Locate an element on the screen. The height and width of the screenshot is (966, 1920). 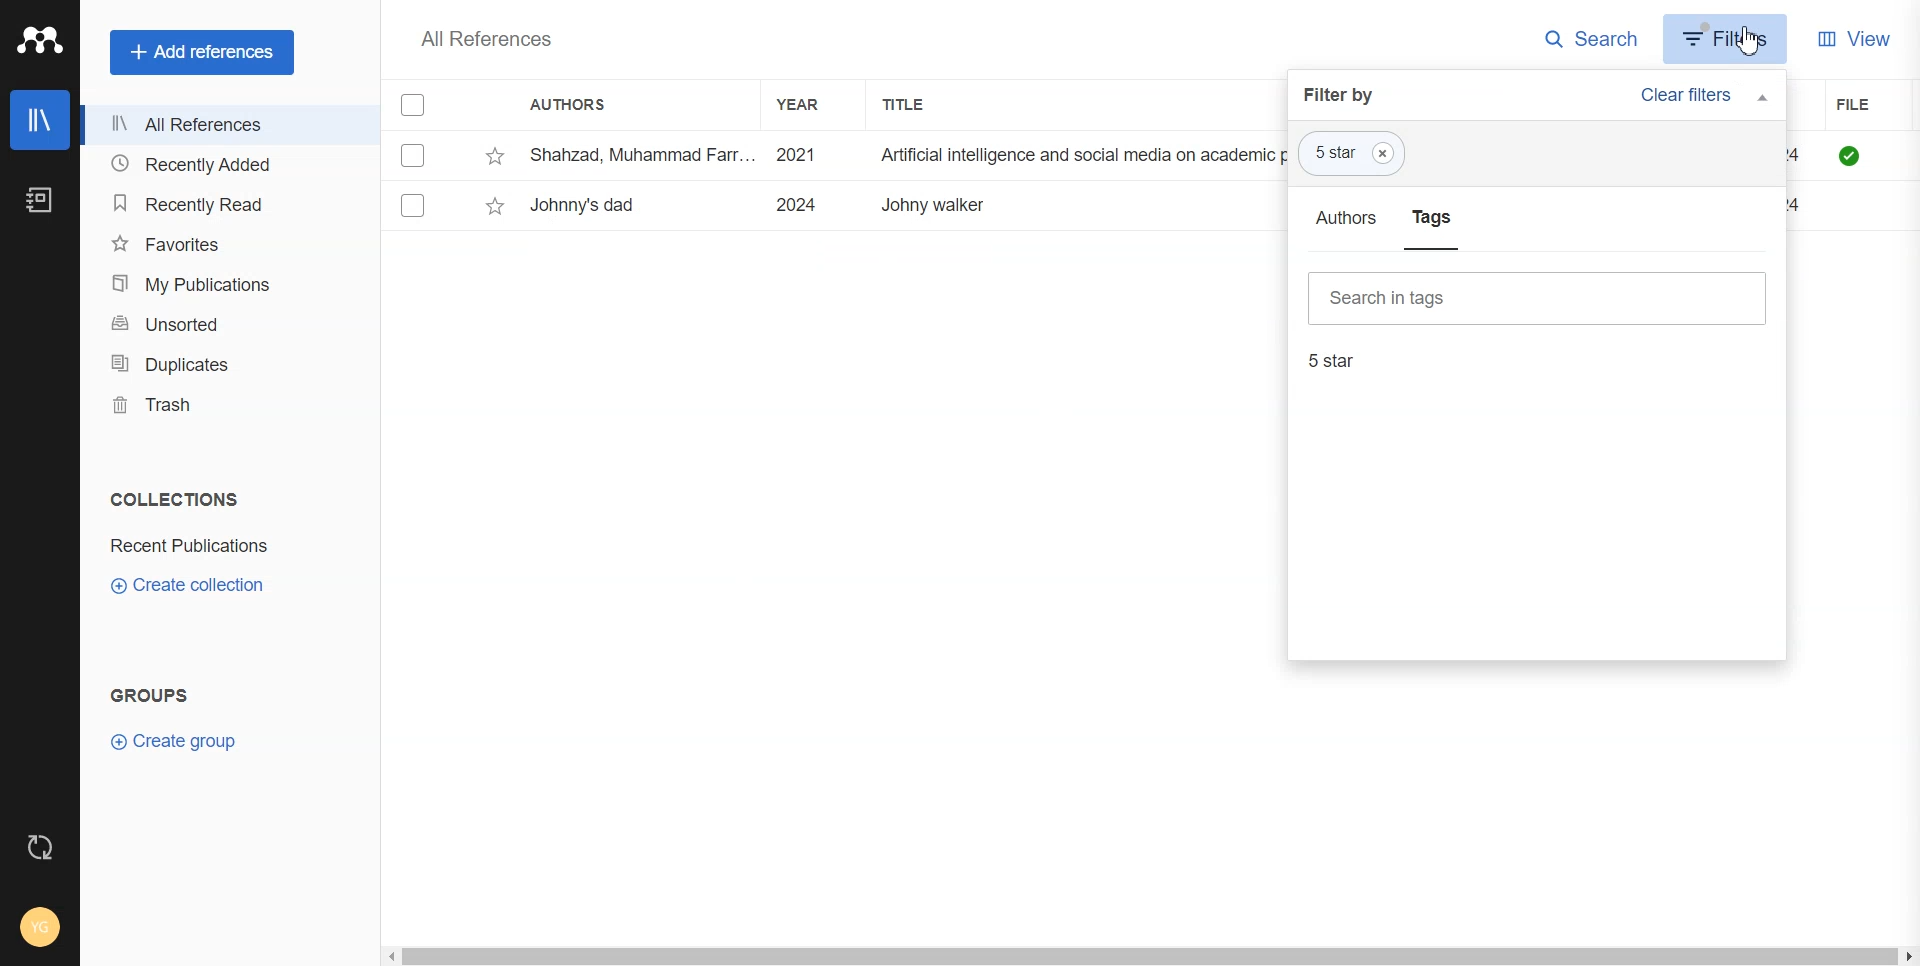
Library is located at coordinates (39, 120).